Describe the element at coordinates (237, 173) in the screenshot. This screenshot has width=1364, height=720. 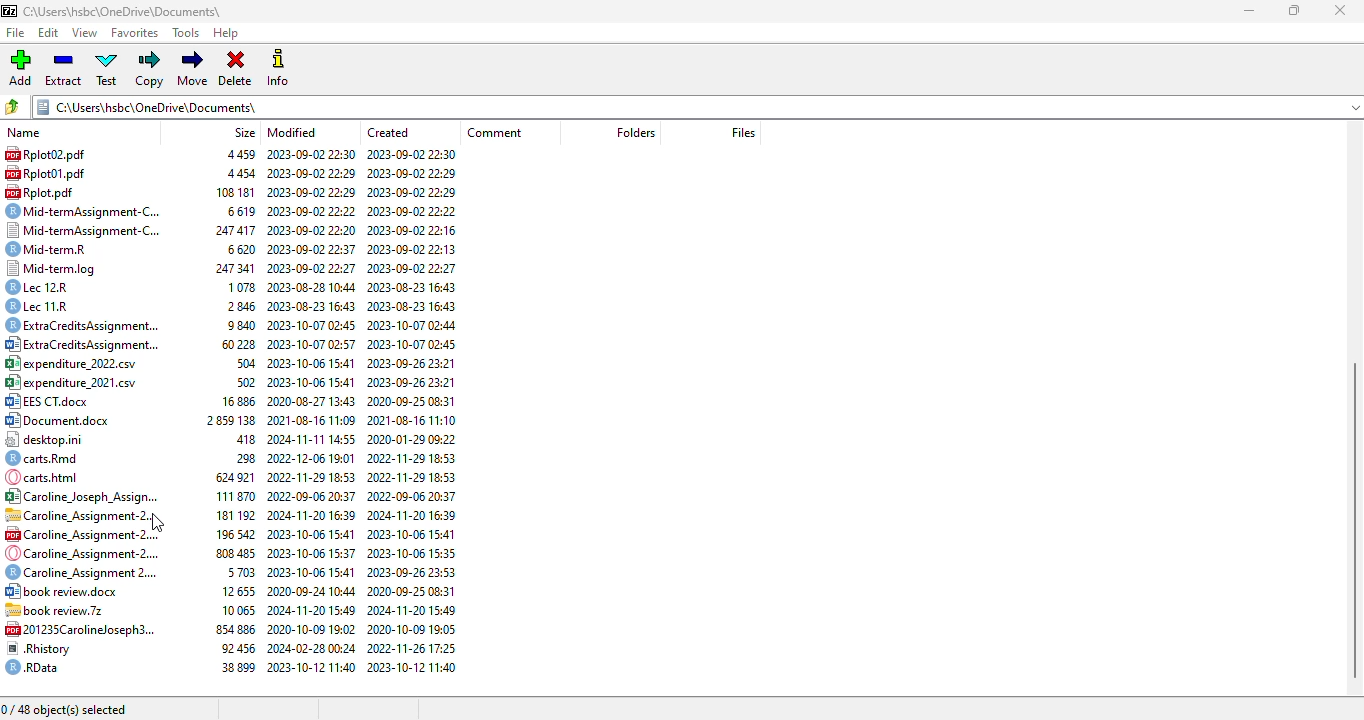
I see `4454` at that location.